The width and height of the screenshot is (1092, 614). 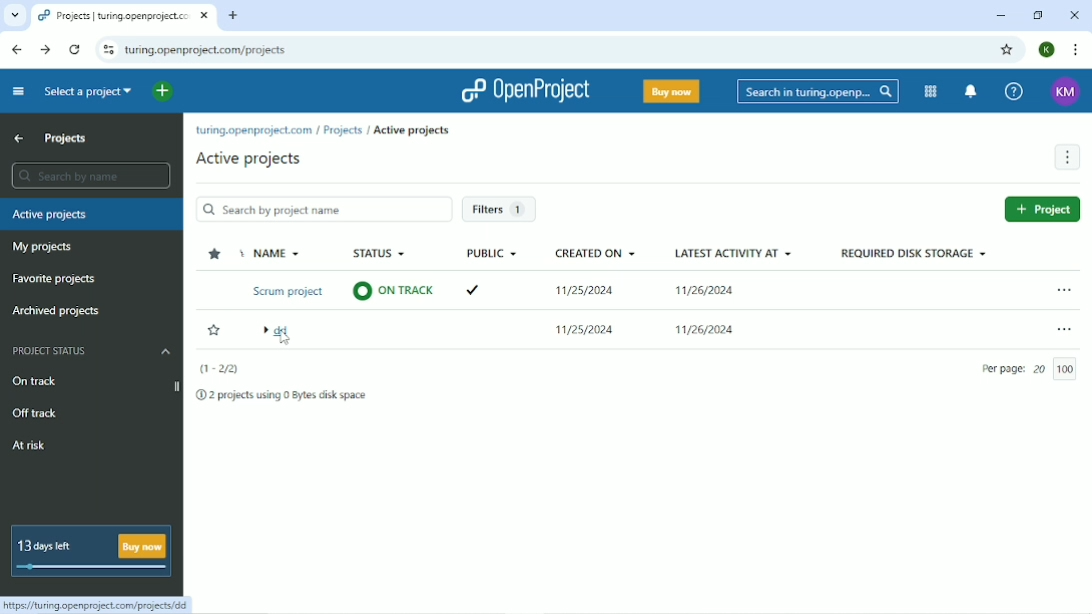 What do you see at coordinates (285, 290) in the screenshot?
I see `Scrum project` at bounding box center [285, 290].